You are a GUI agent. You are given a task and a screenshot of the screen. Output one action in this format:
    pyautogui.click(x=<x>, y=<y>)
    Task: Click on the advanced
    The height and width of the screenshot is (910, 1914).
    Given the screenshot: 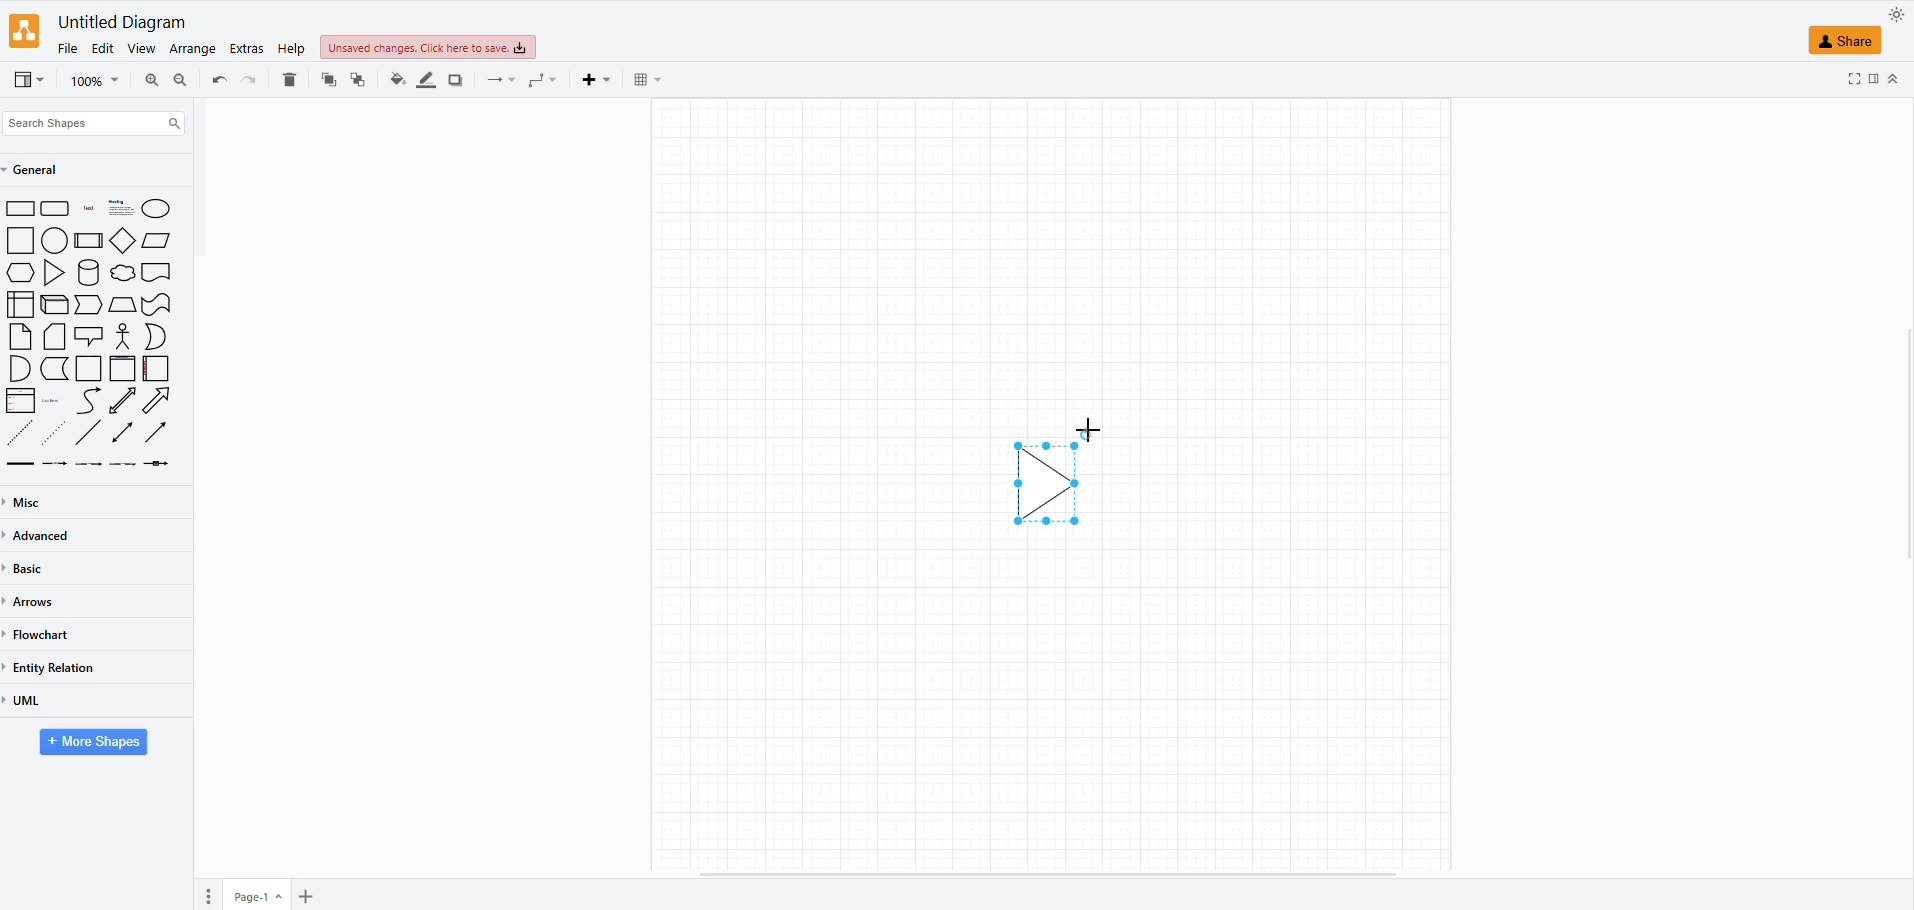 What is the action you would take?
    pyautogui.click(x=46, y=536)
    